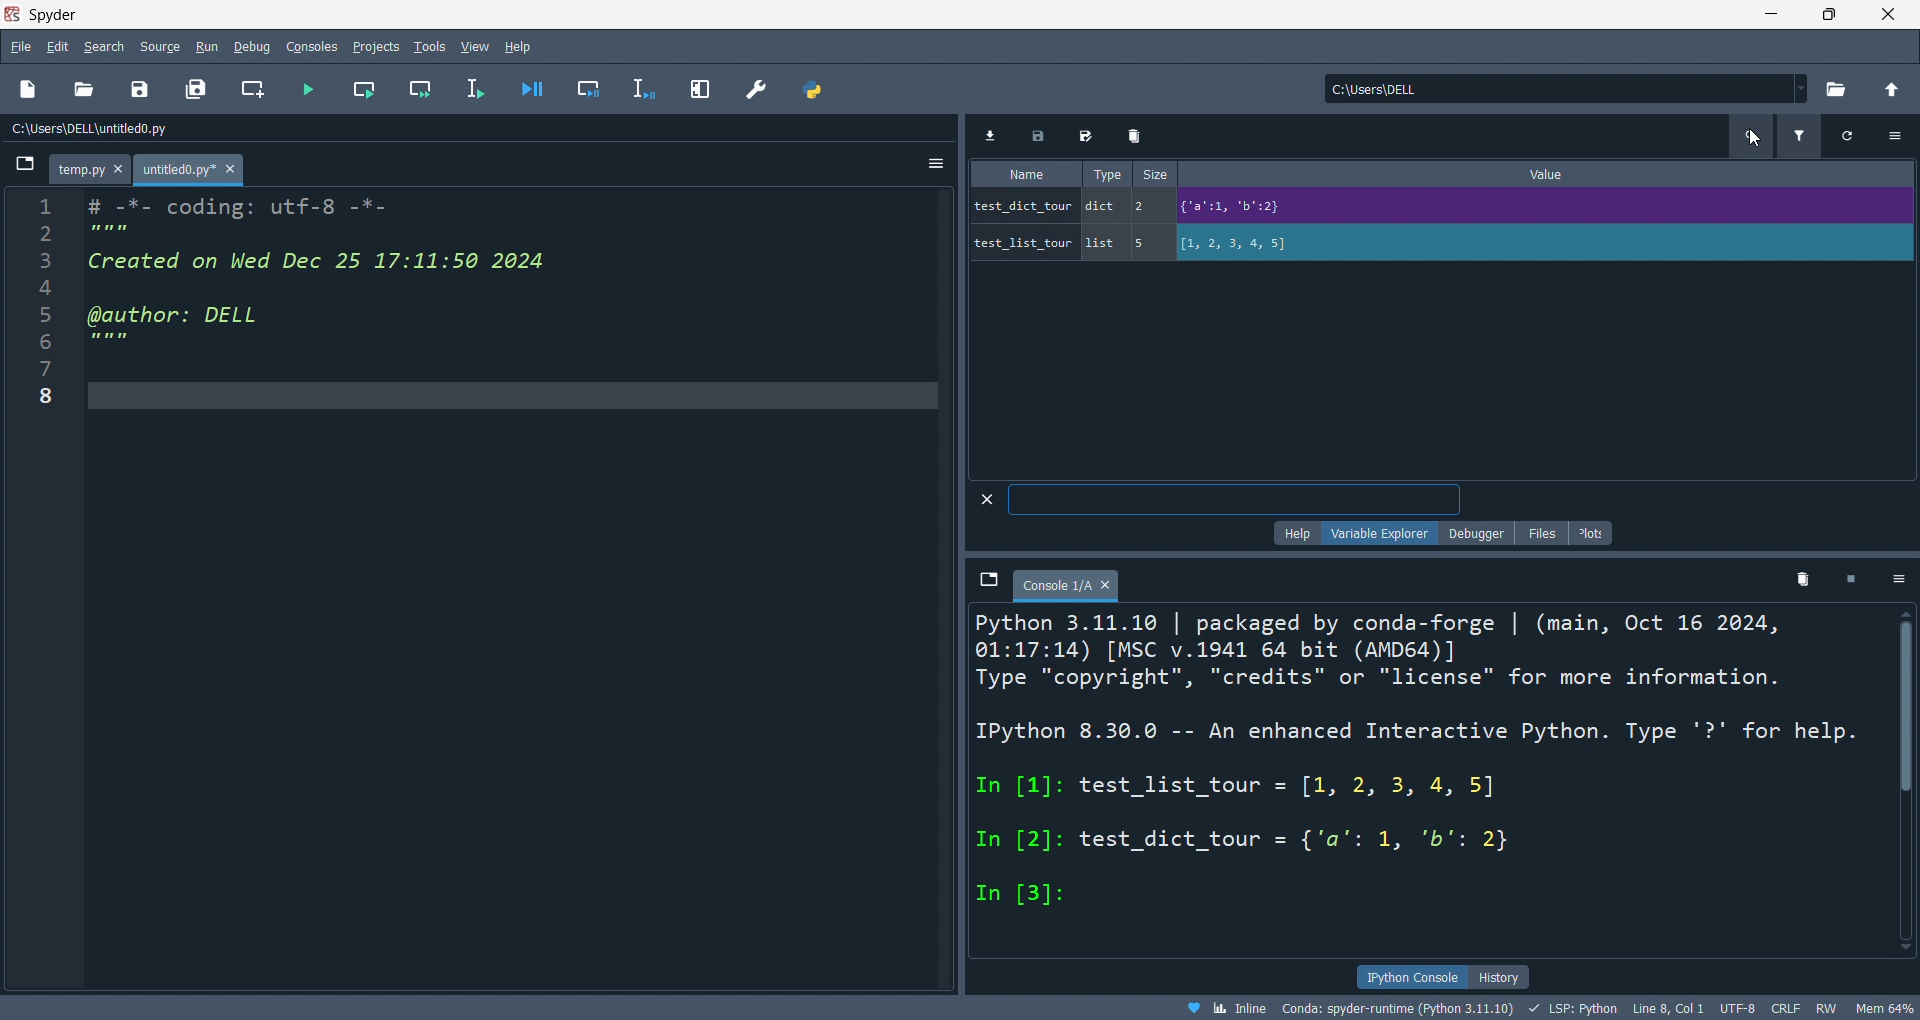  I want to click on title bar, so click(867, 13).